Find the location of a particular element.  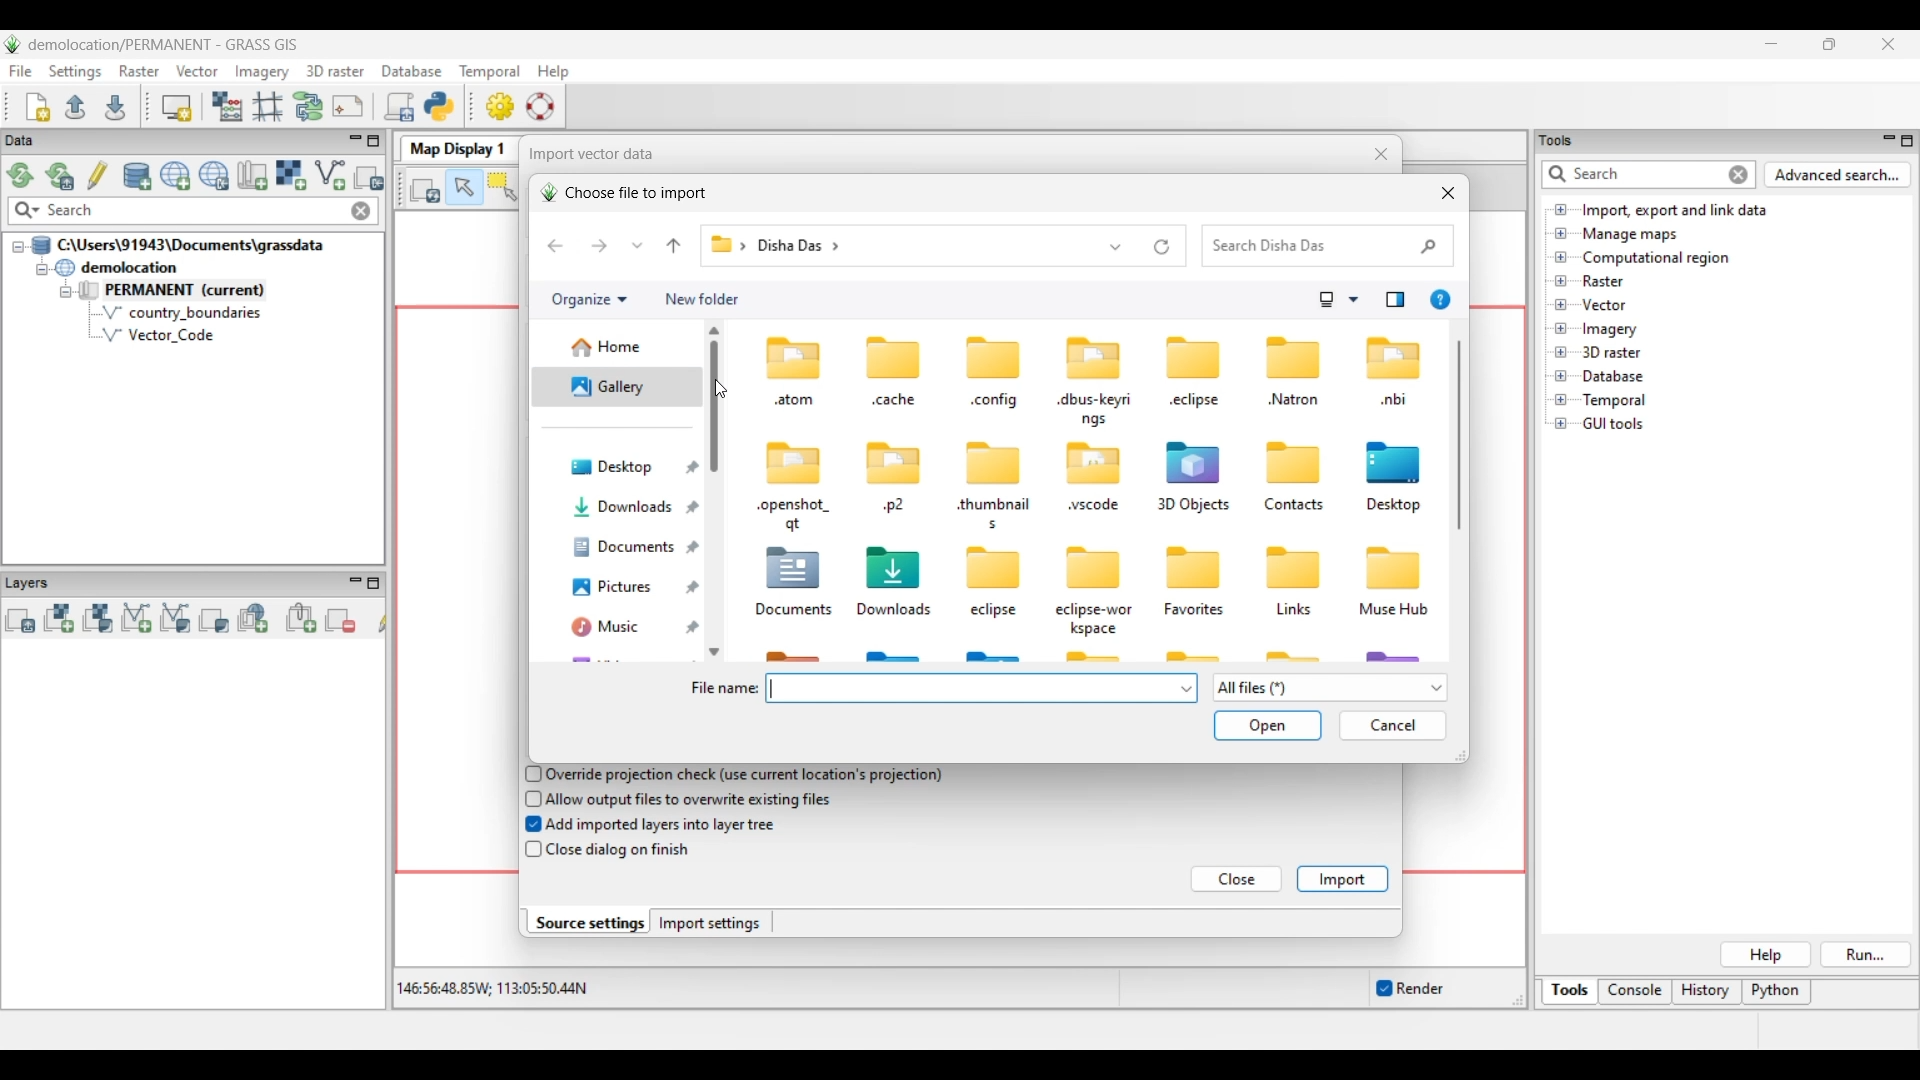

Pointer, current highlighted selection is located at coordinates (464, 188).